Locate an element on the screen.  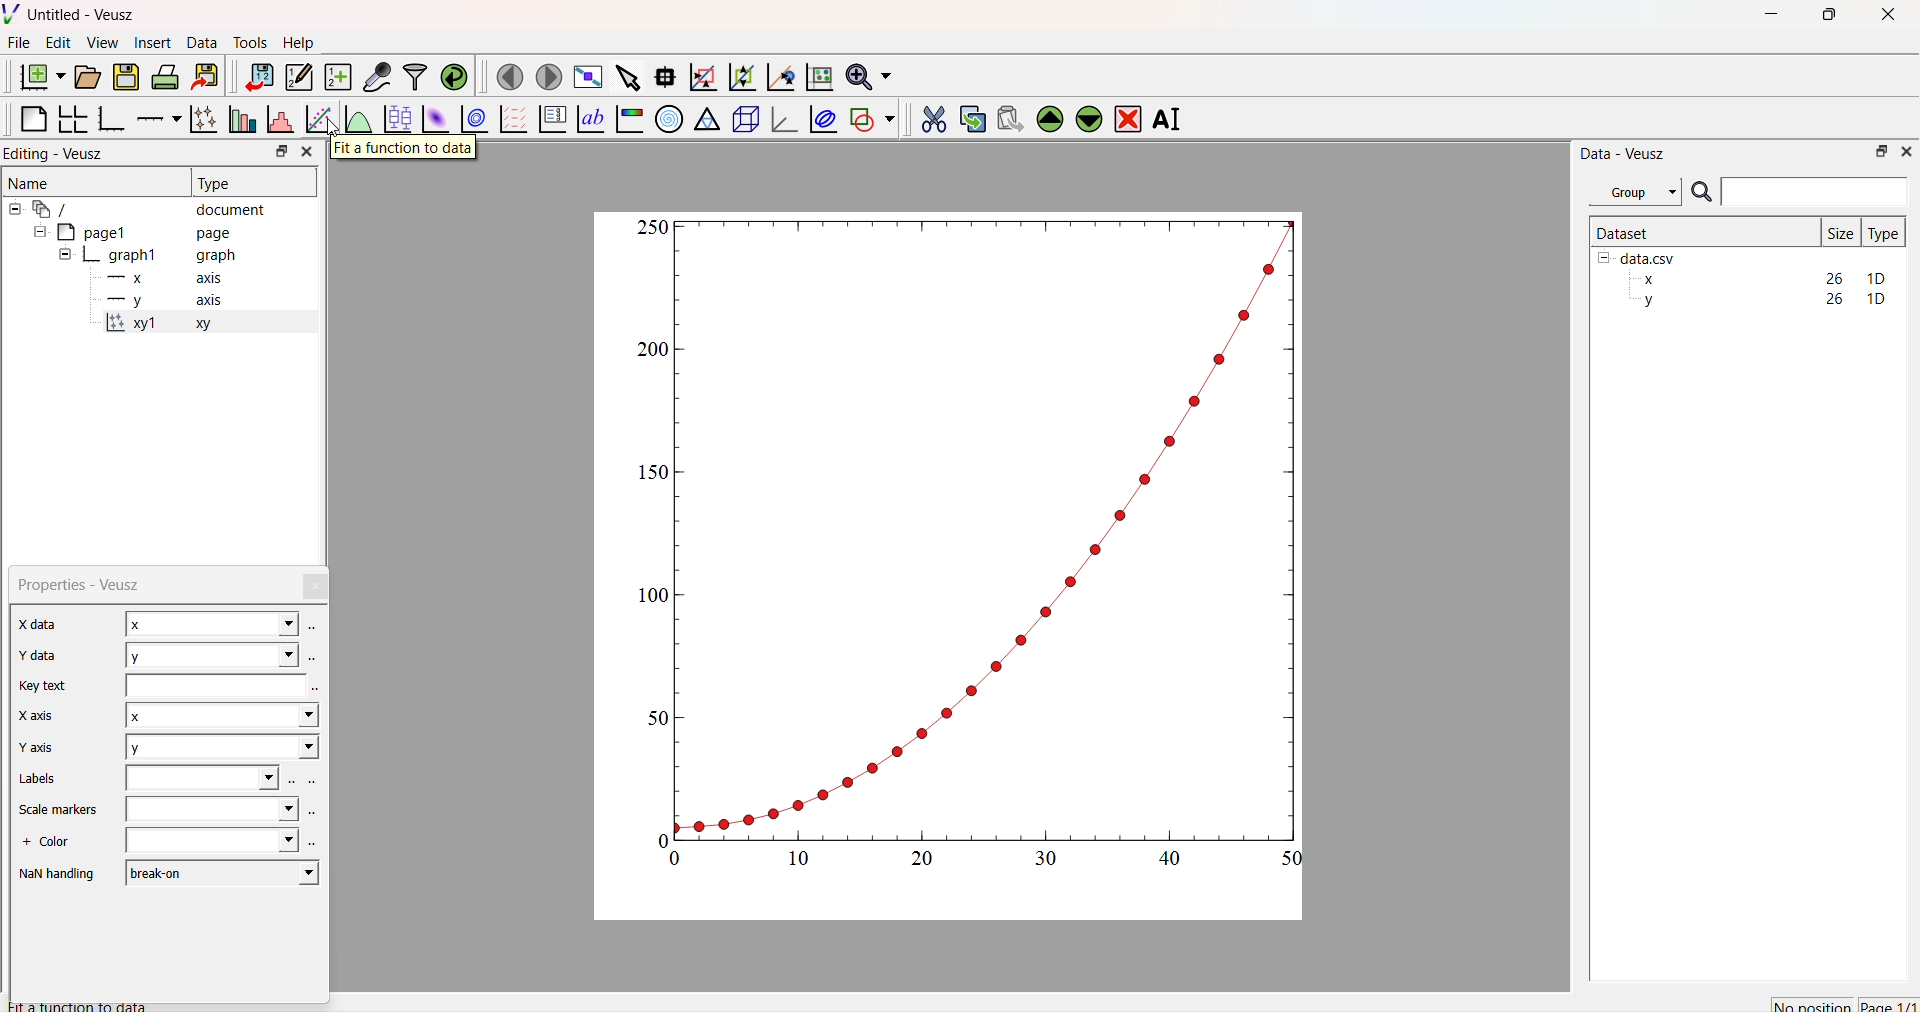
Dropdown is located at coordinates (211, 808).